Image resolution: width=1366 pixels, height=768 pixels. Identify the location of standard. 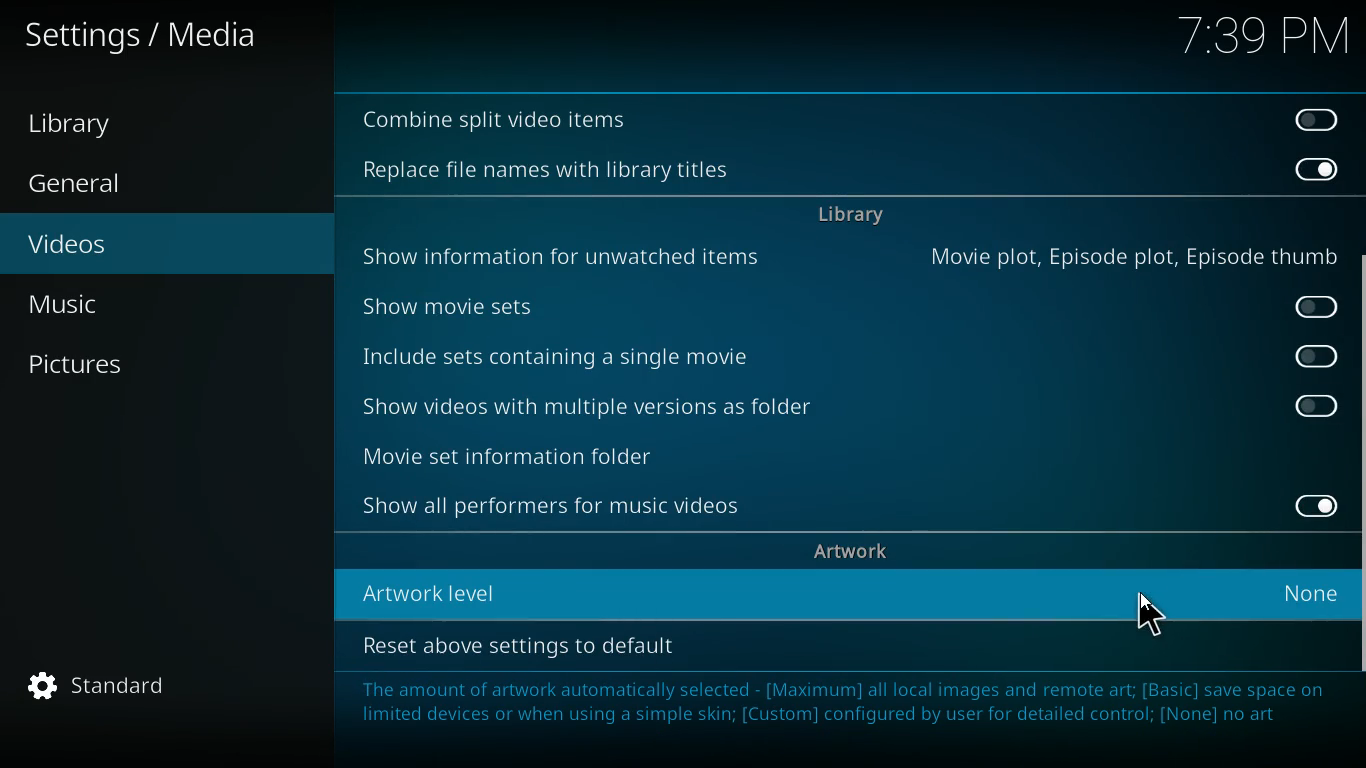
(109, 686).